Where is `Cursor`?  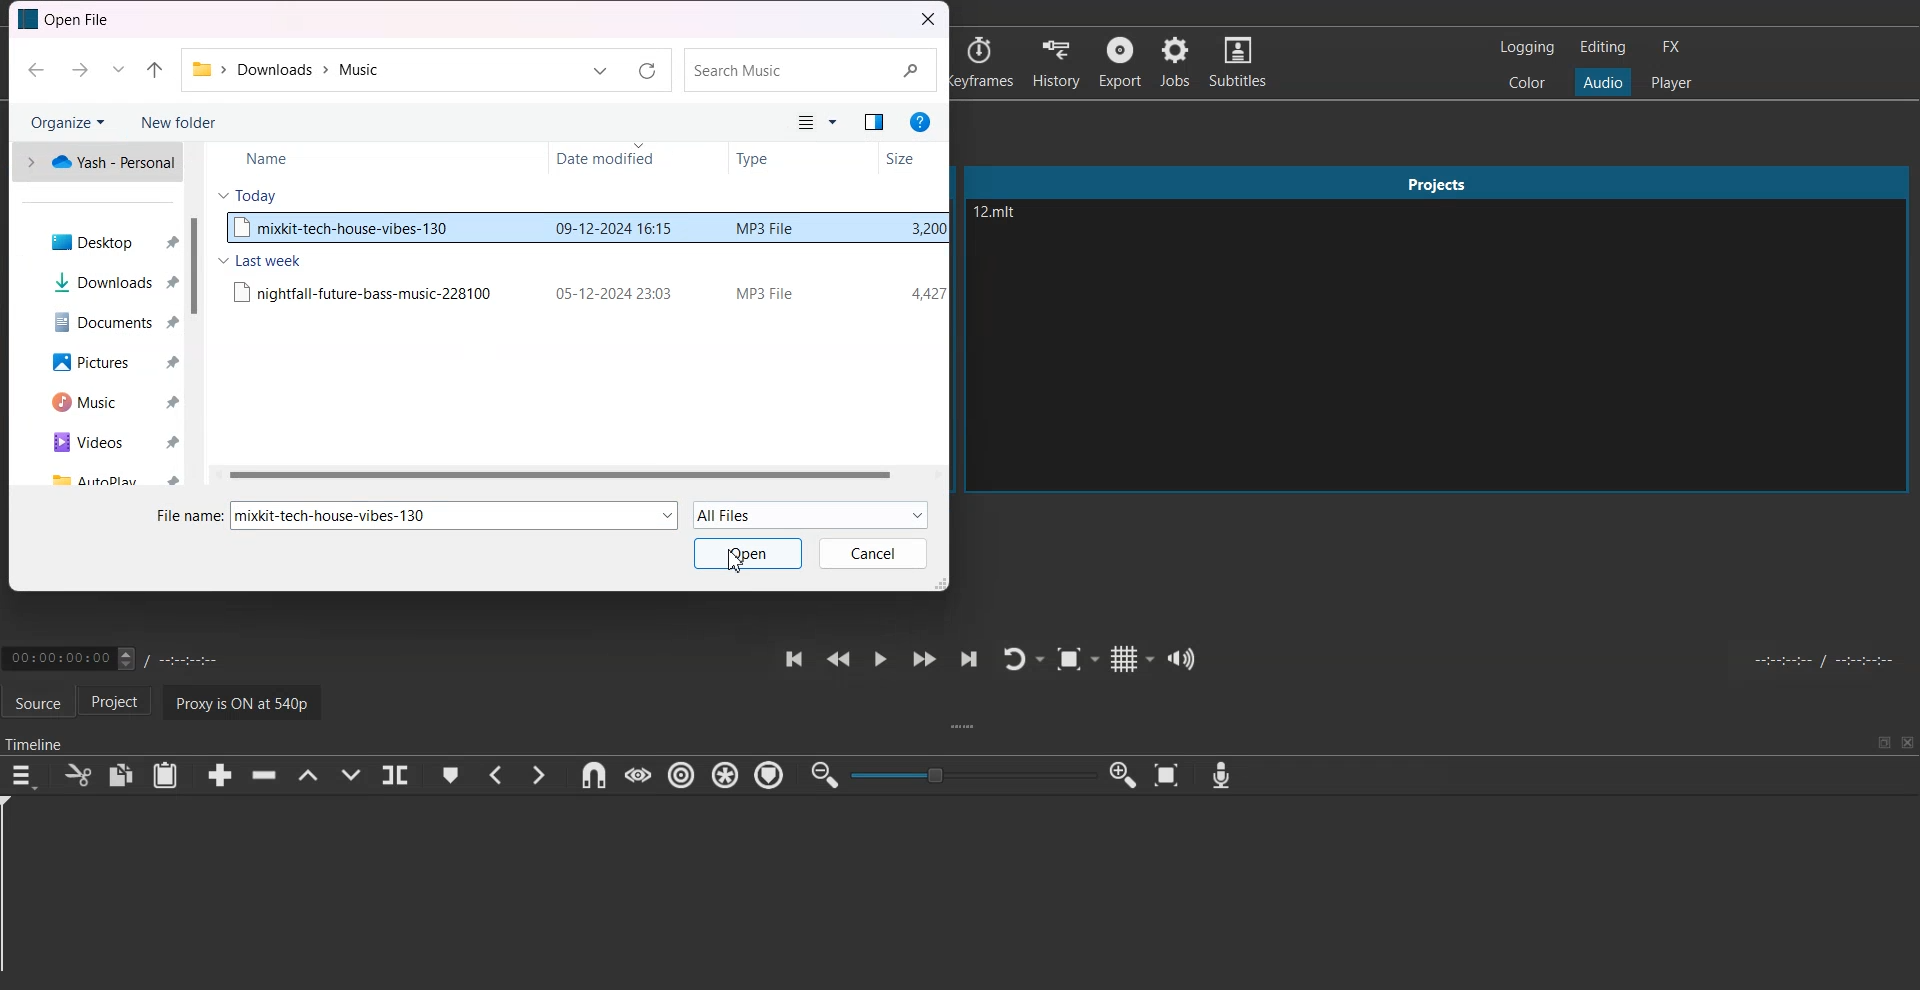 Cursor is located at coordinates (738, 560).